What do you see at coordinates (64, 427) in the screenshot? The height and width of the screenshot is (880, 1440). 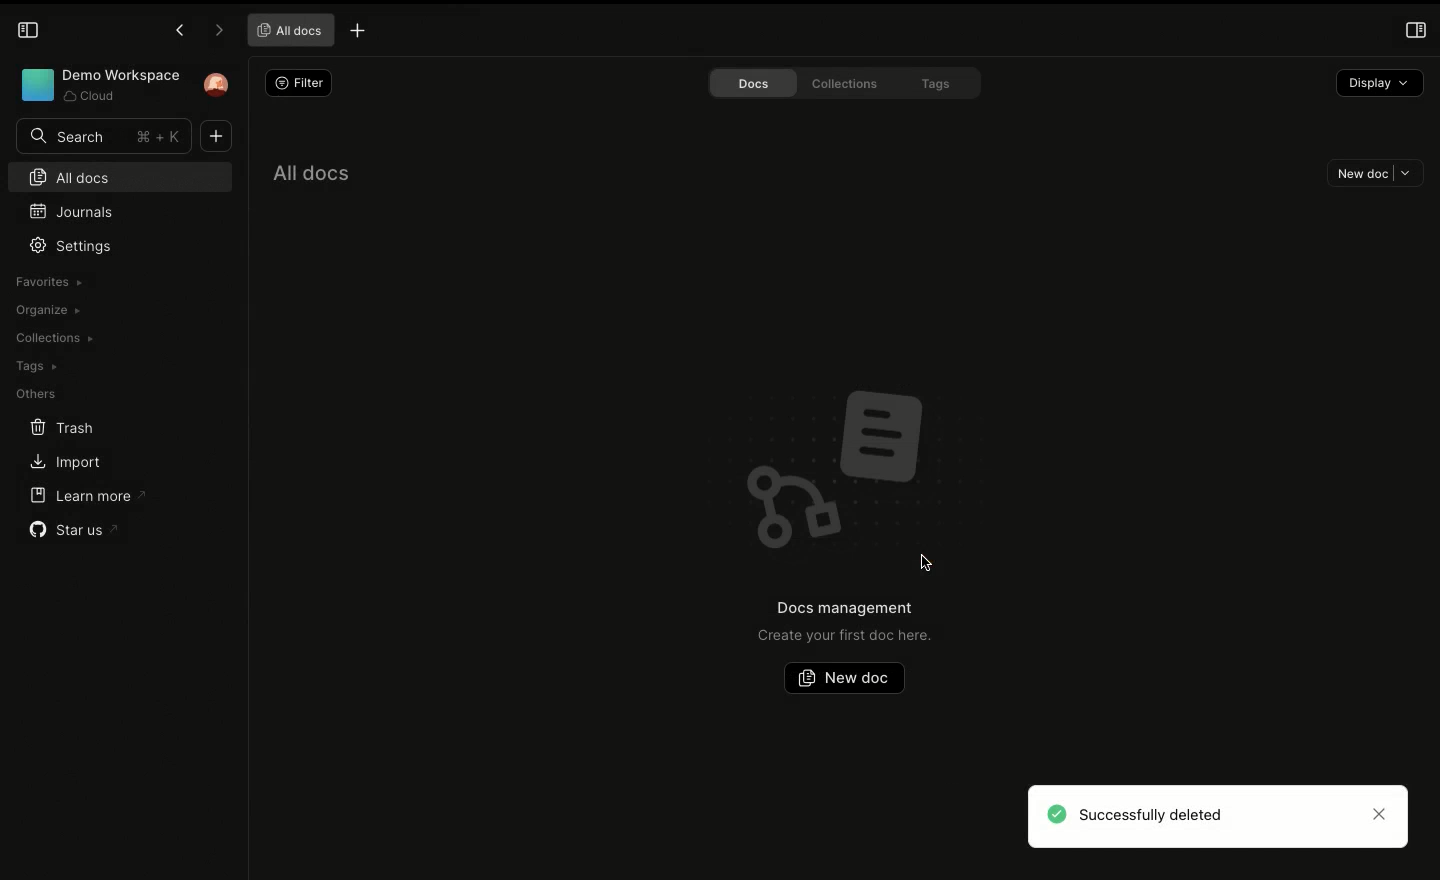 I see `Trash` at bounding box center [64, 427].